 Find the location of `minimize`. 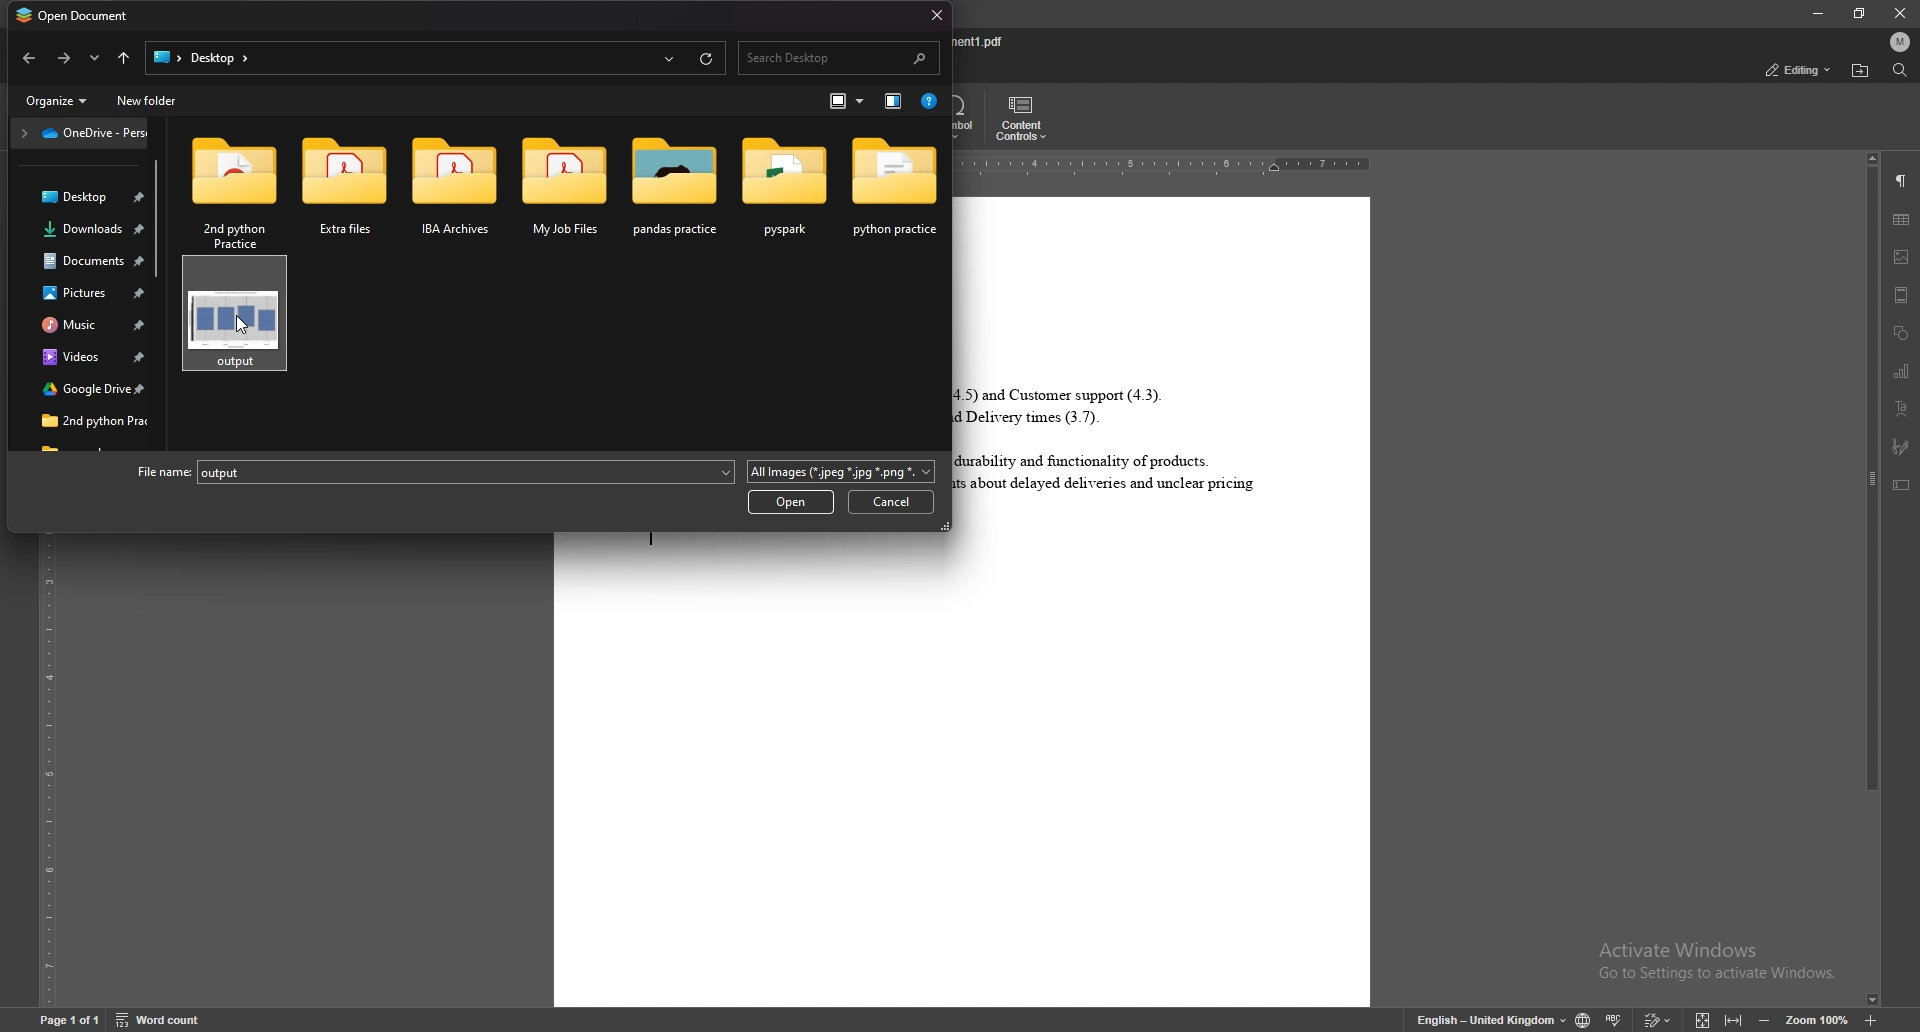

minimize is located at coordinates (1816, 13).